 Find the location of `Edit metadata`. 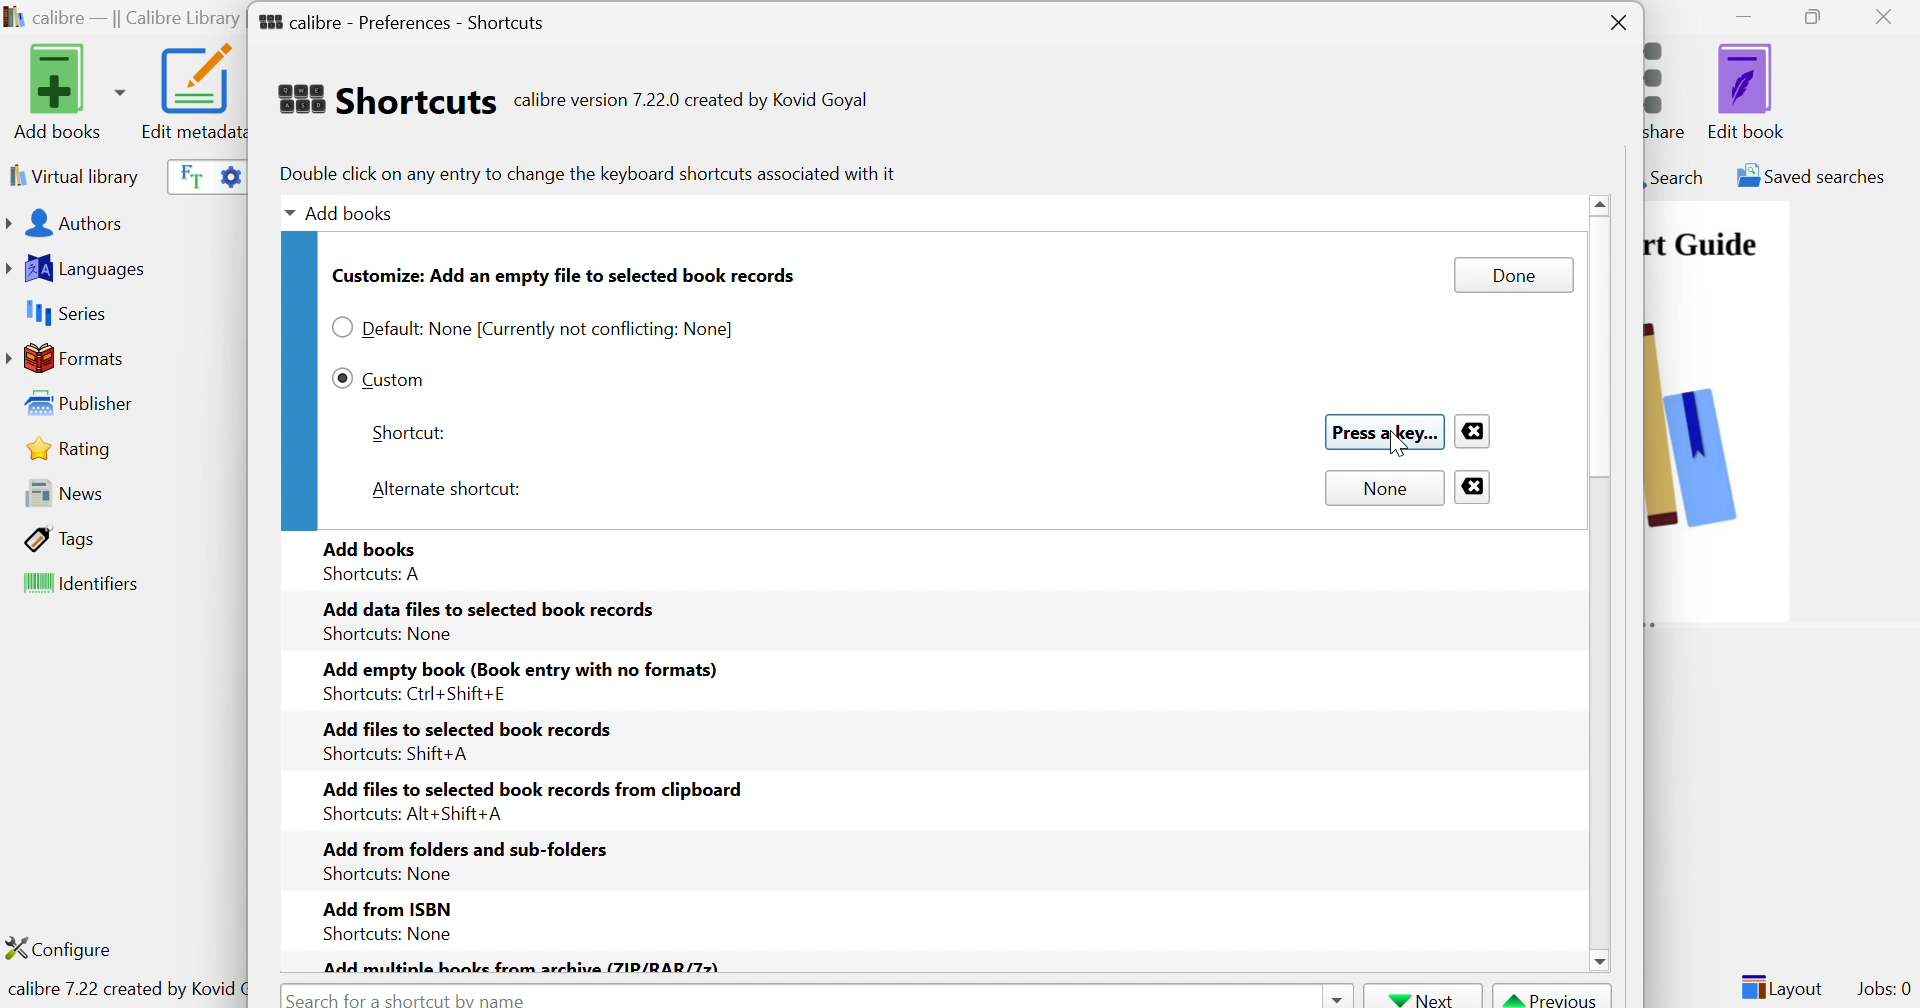

Edit metadata is located at coordinates (191, 92).